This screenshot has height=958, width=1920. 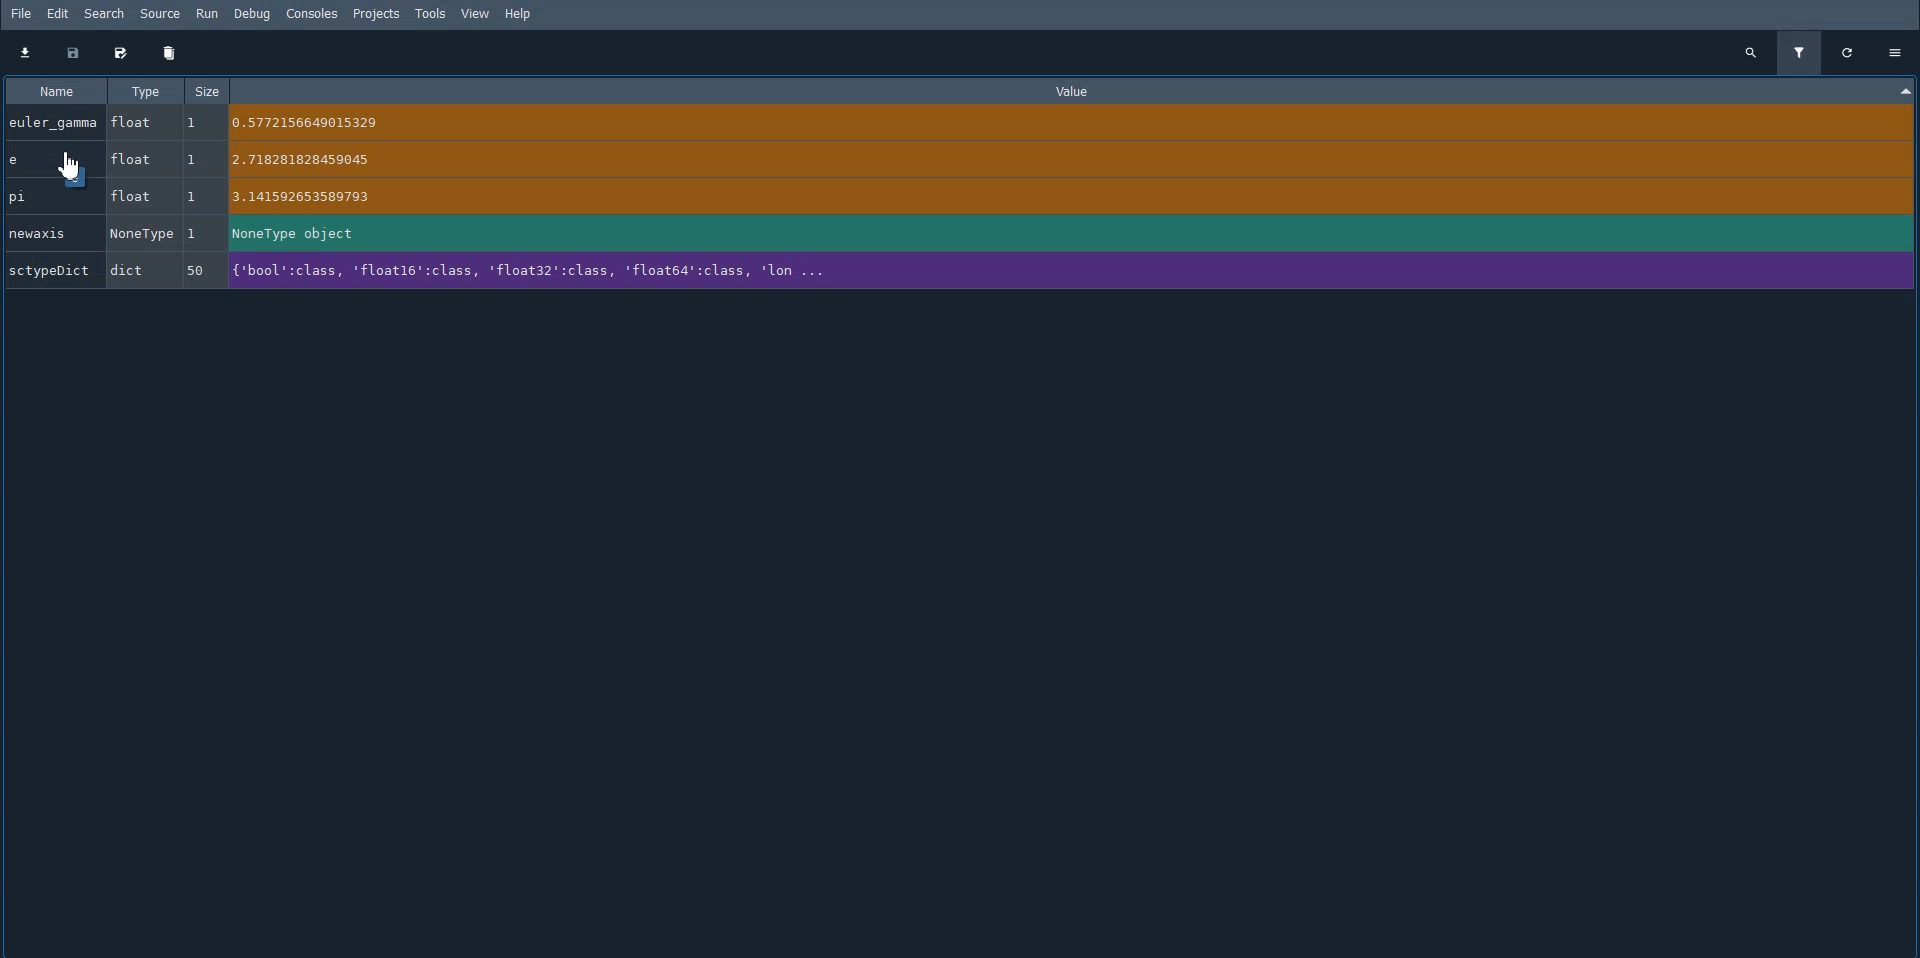 What do you see at coordinates (962, 122) in the screenshot?
I see `euler_gamma` at bounding box center [962, 122].